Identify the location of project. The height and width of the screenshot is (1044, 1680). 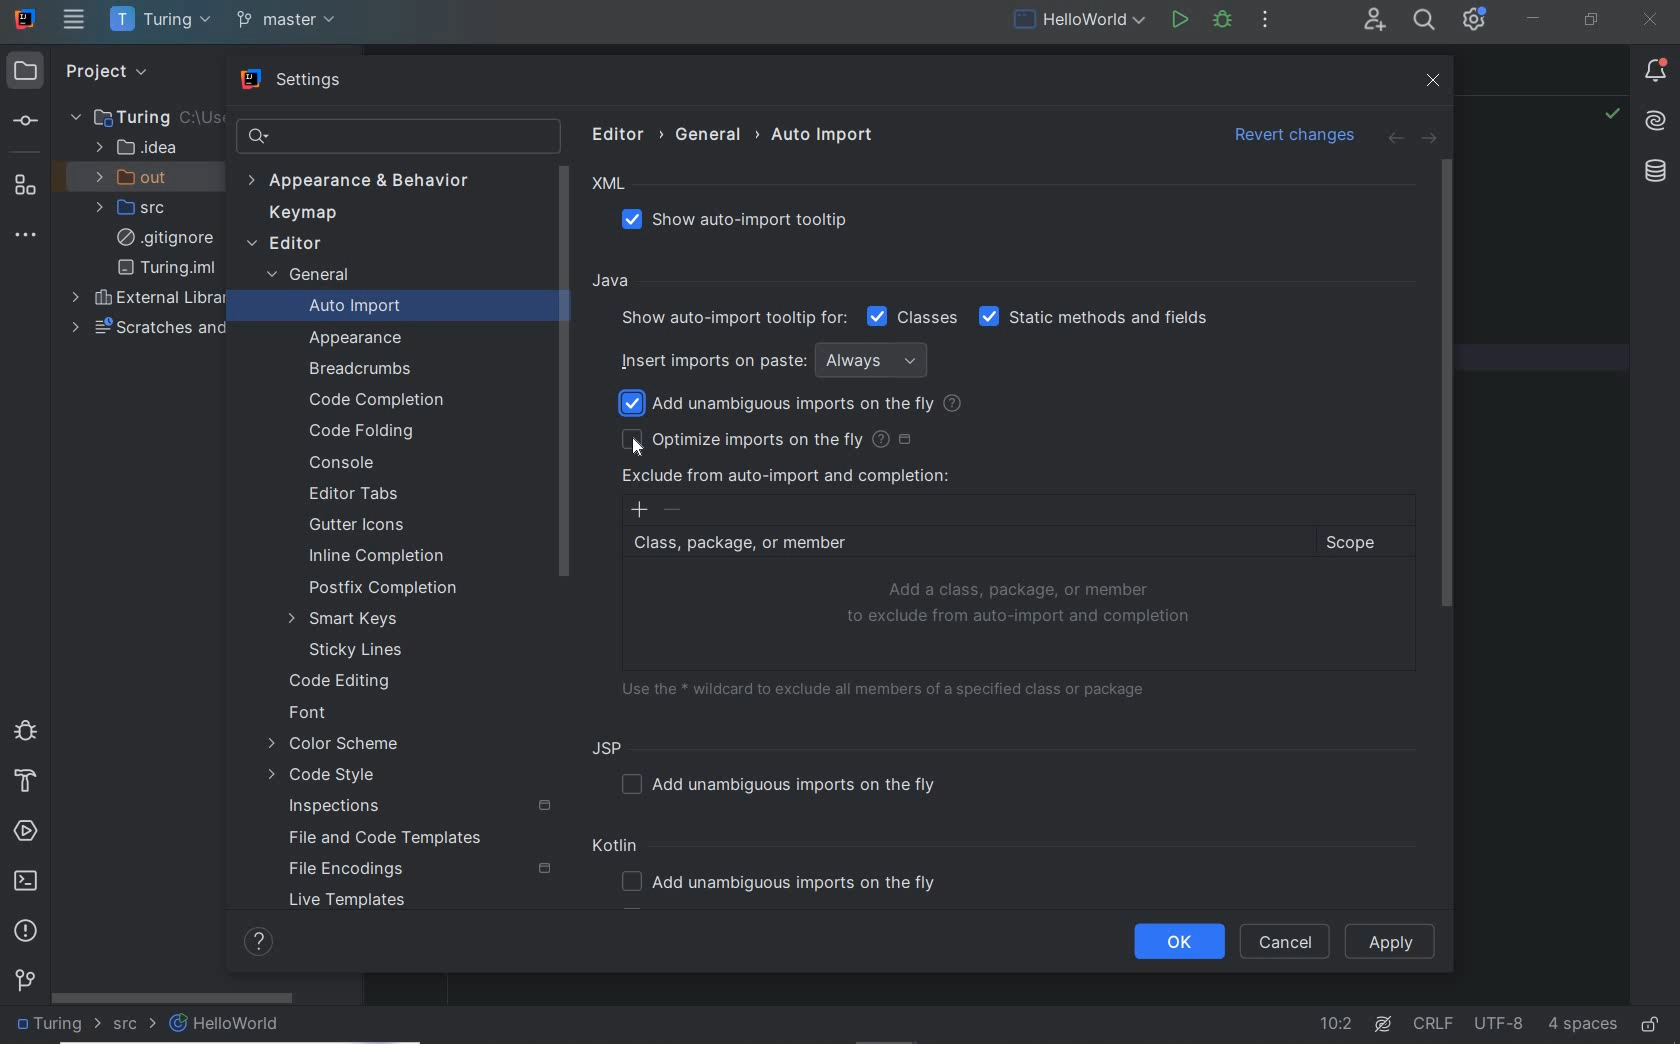
(102, 70).